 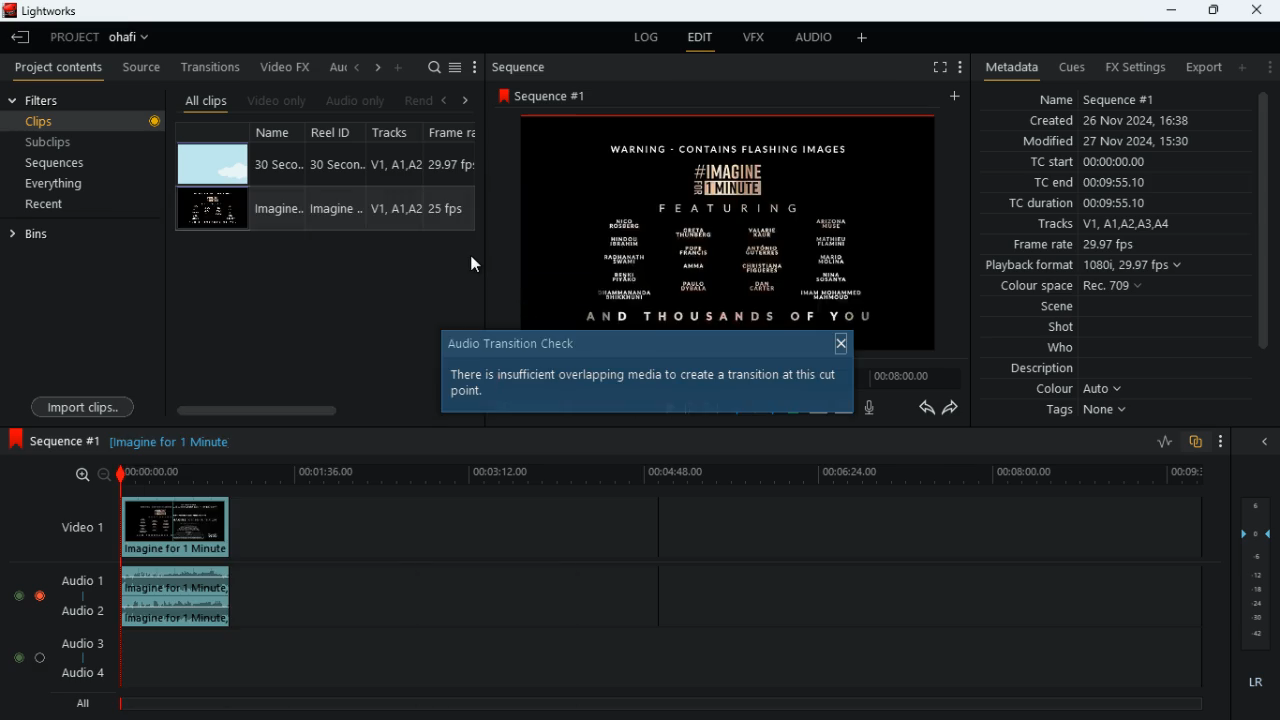 What do you see at coordinates (40, 593) in the screenshot?
I see `Toggle` at bounding box center [40, 593].